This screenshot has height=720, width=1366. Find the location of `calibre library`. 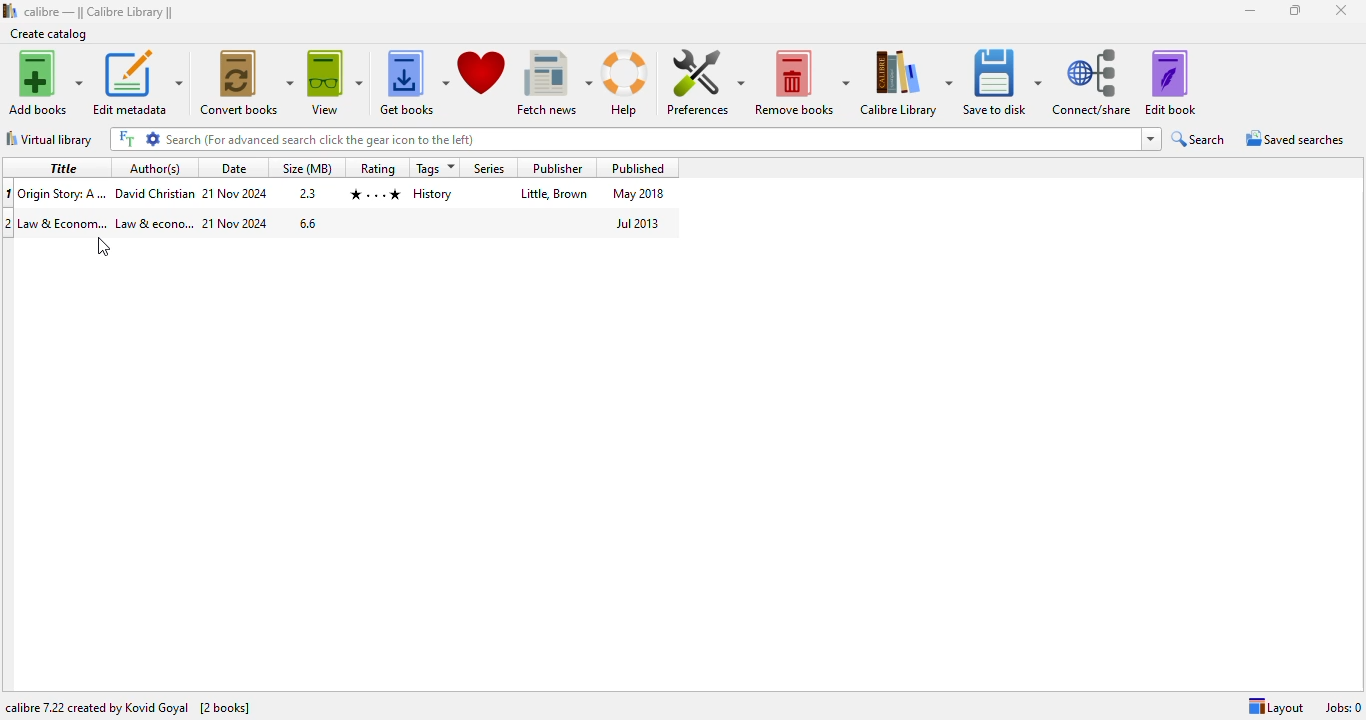

calibre library is located at coordinates (100, 11).